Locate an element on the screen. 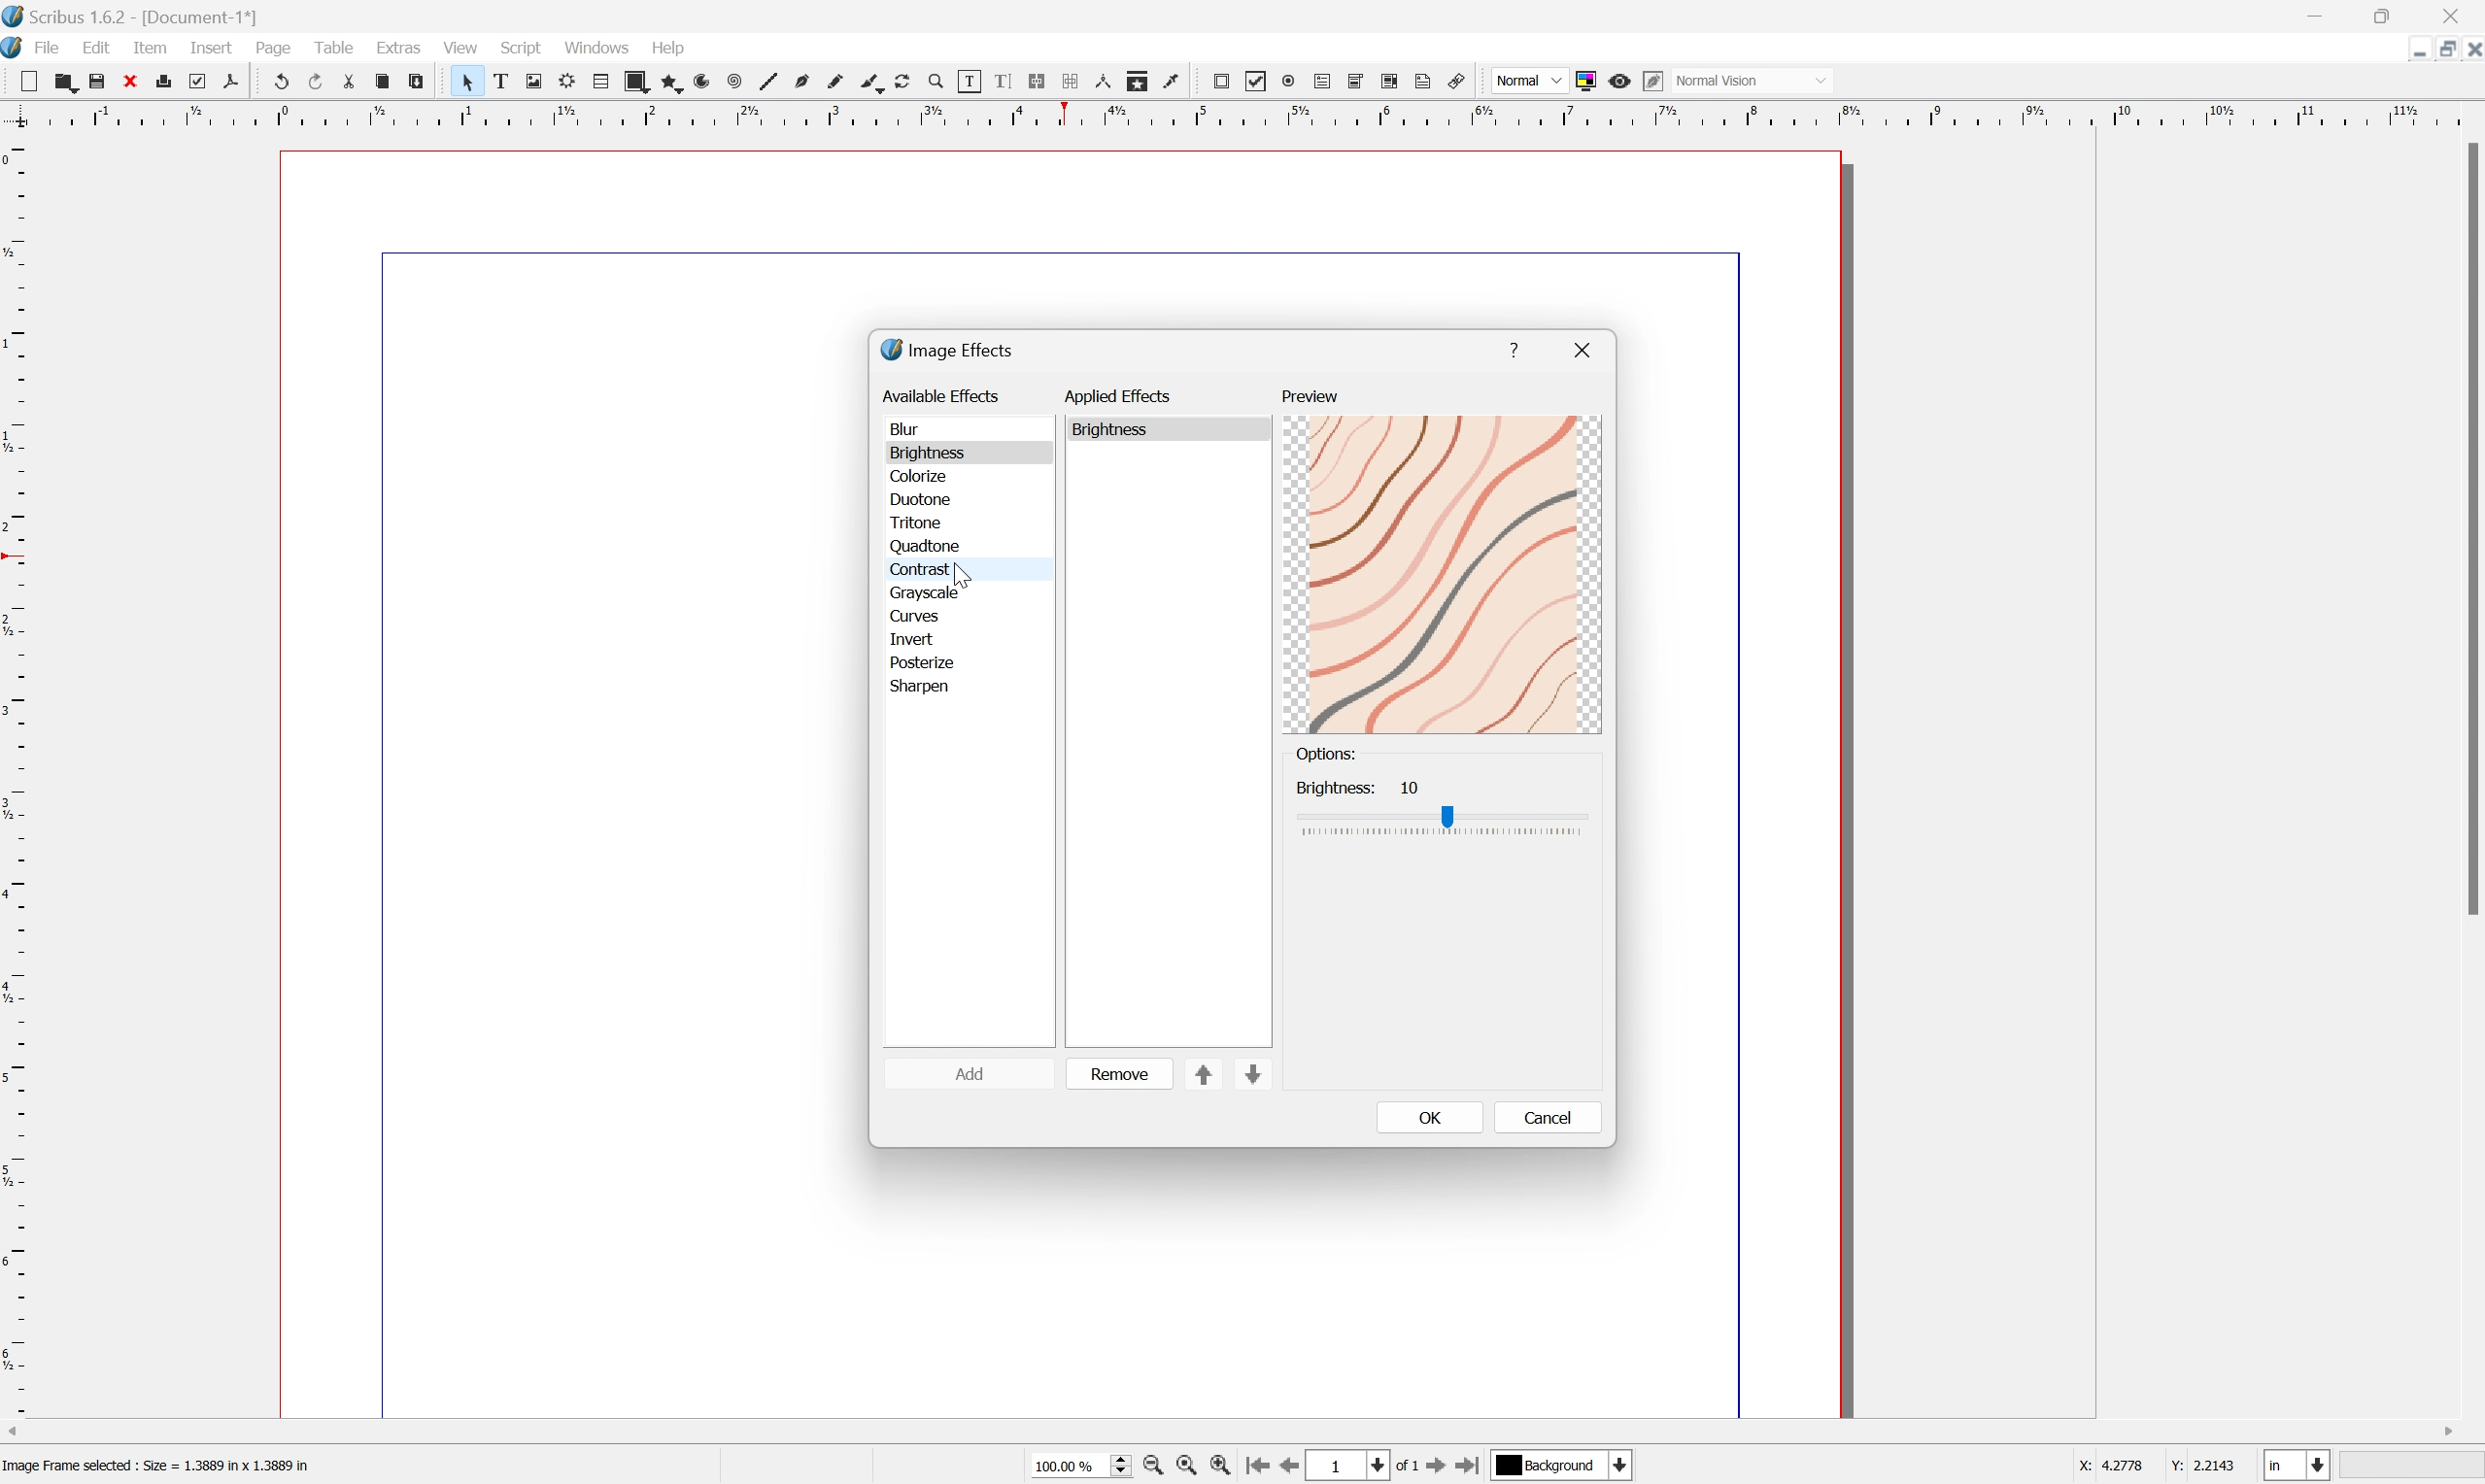 Image resolution: width=2485 pixels, height=1484 pixels. PDF push button is located at coordinates (1224, 83).